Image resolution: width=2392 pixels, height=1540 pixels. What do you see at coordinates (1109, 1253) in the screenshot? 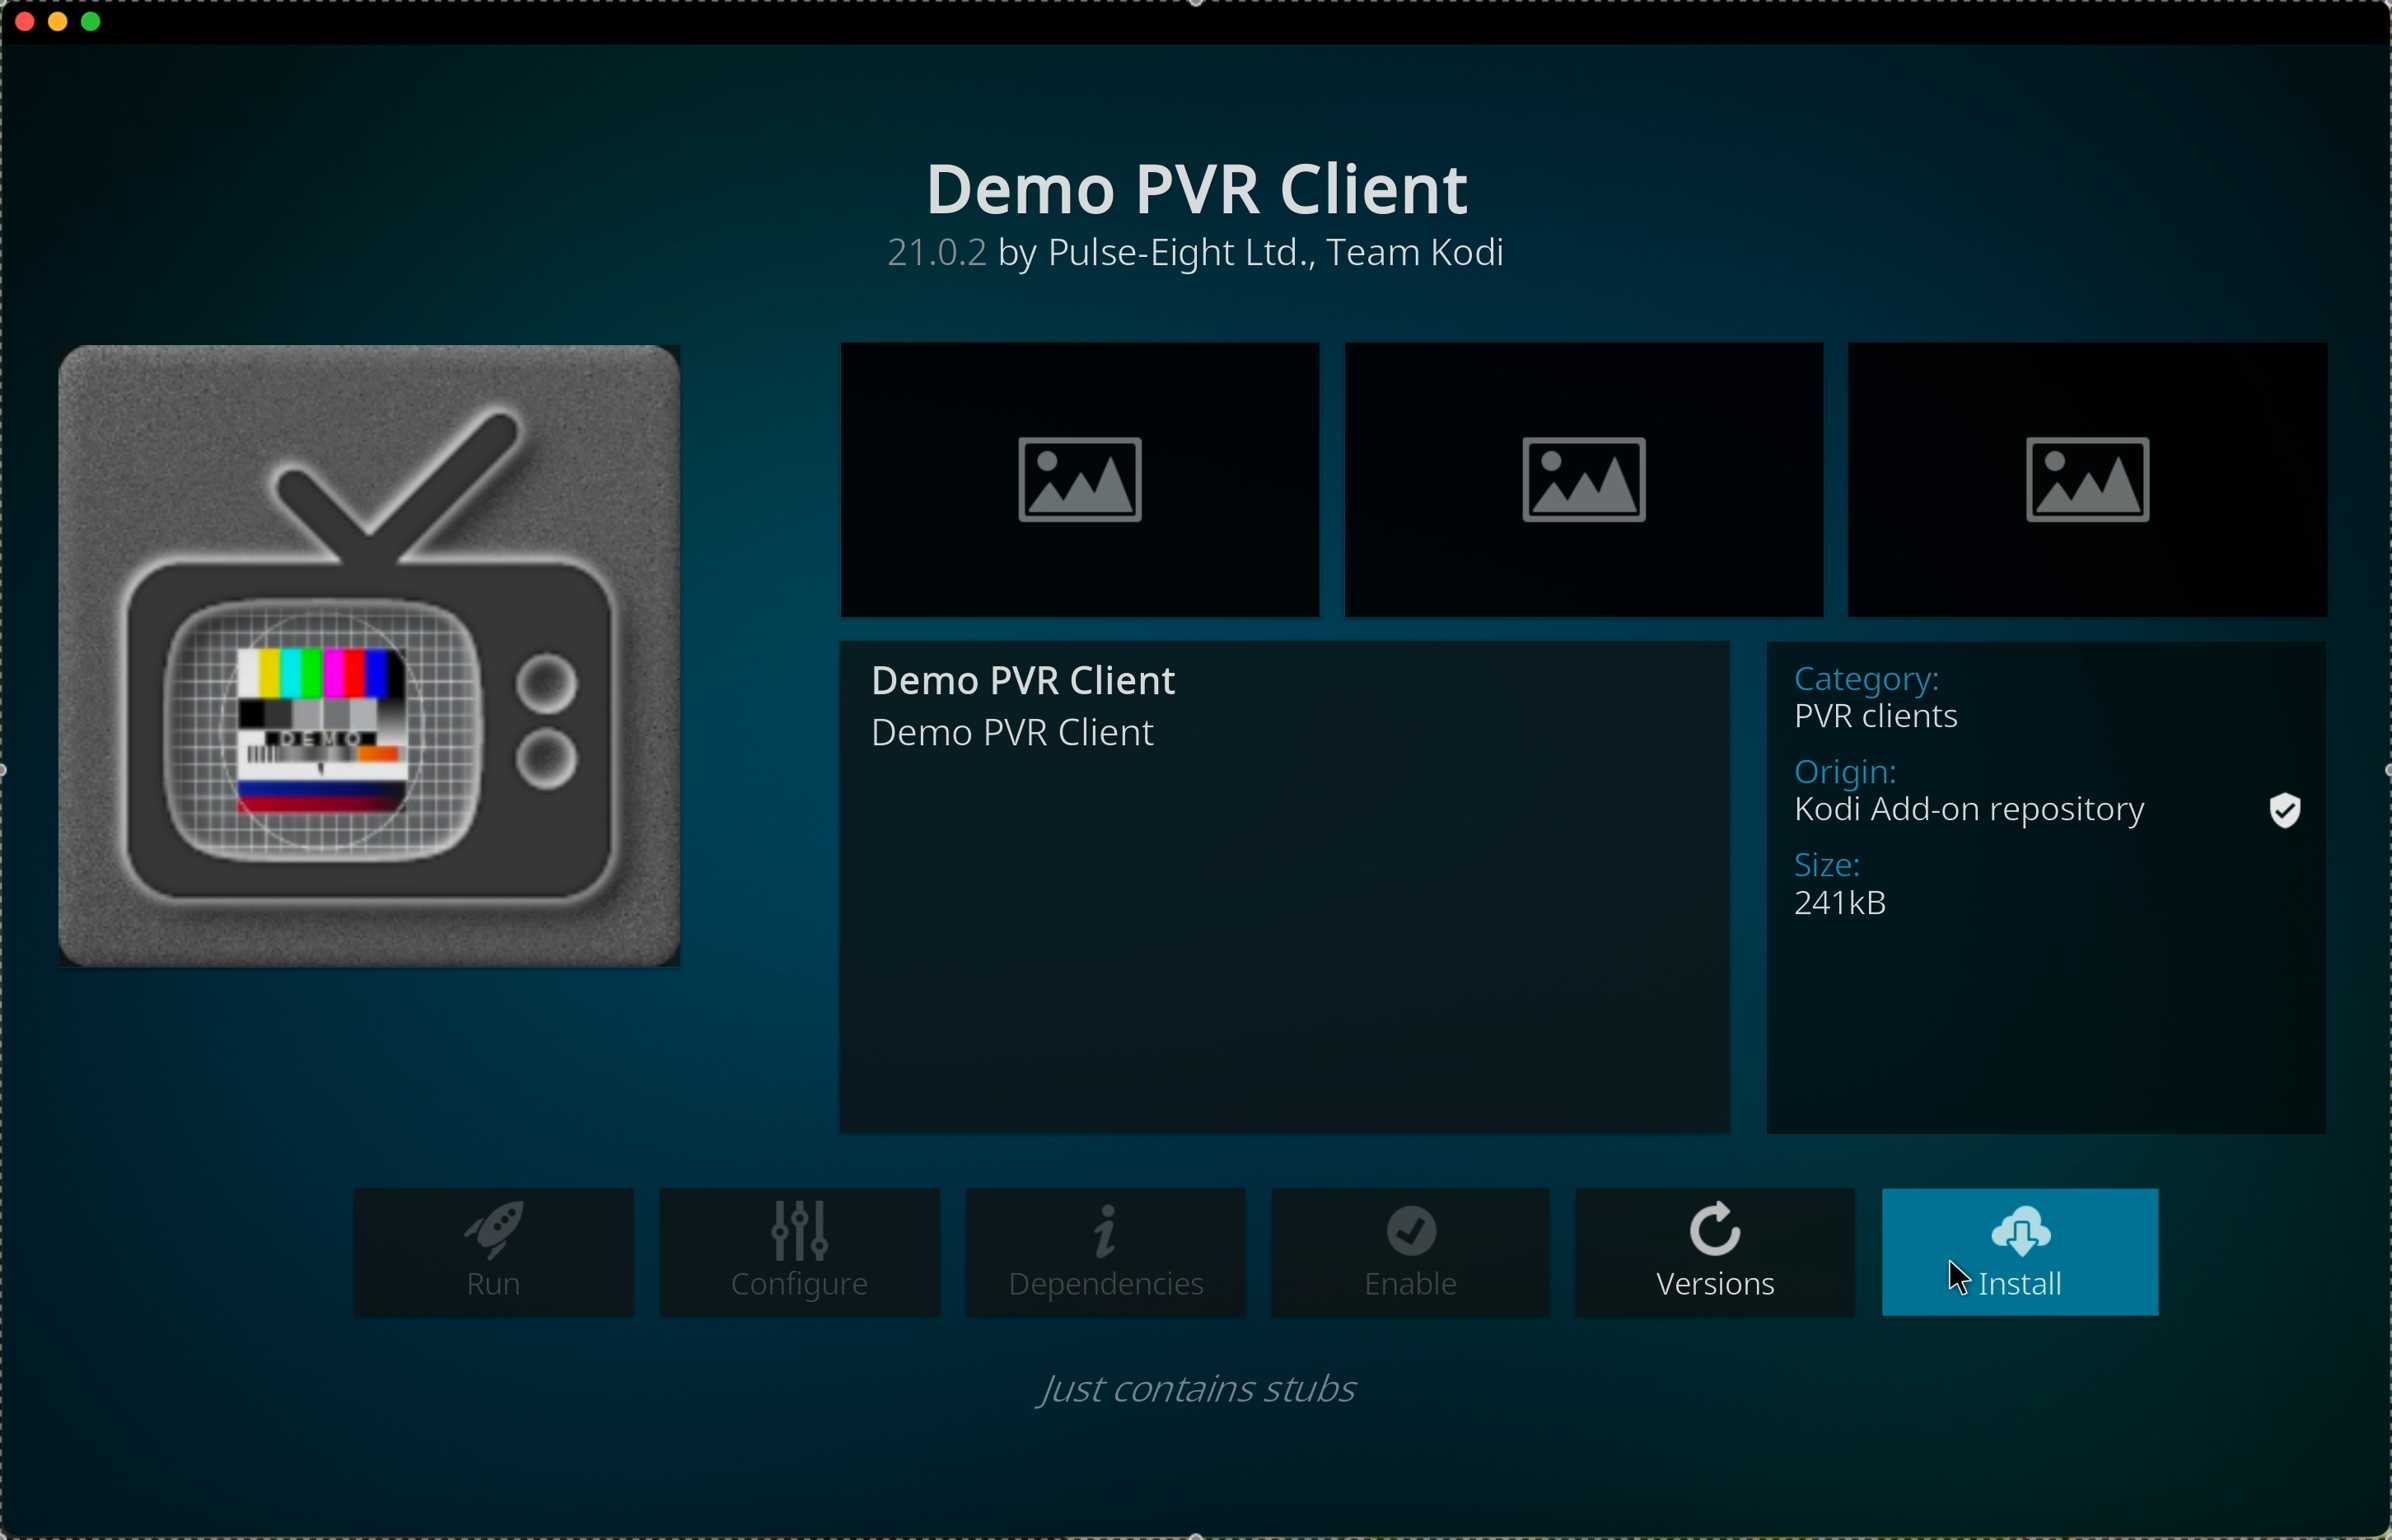
I see `dependencies` at bounding box center [1109, 1253].